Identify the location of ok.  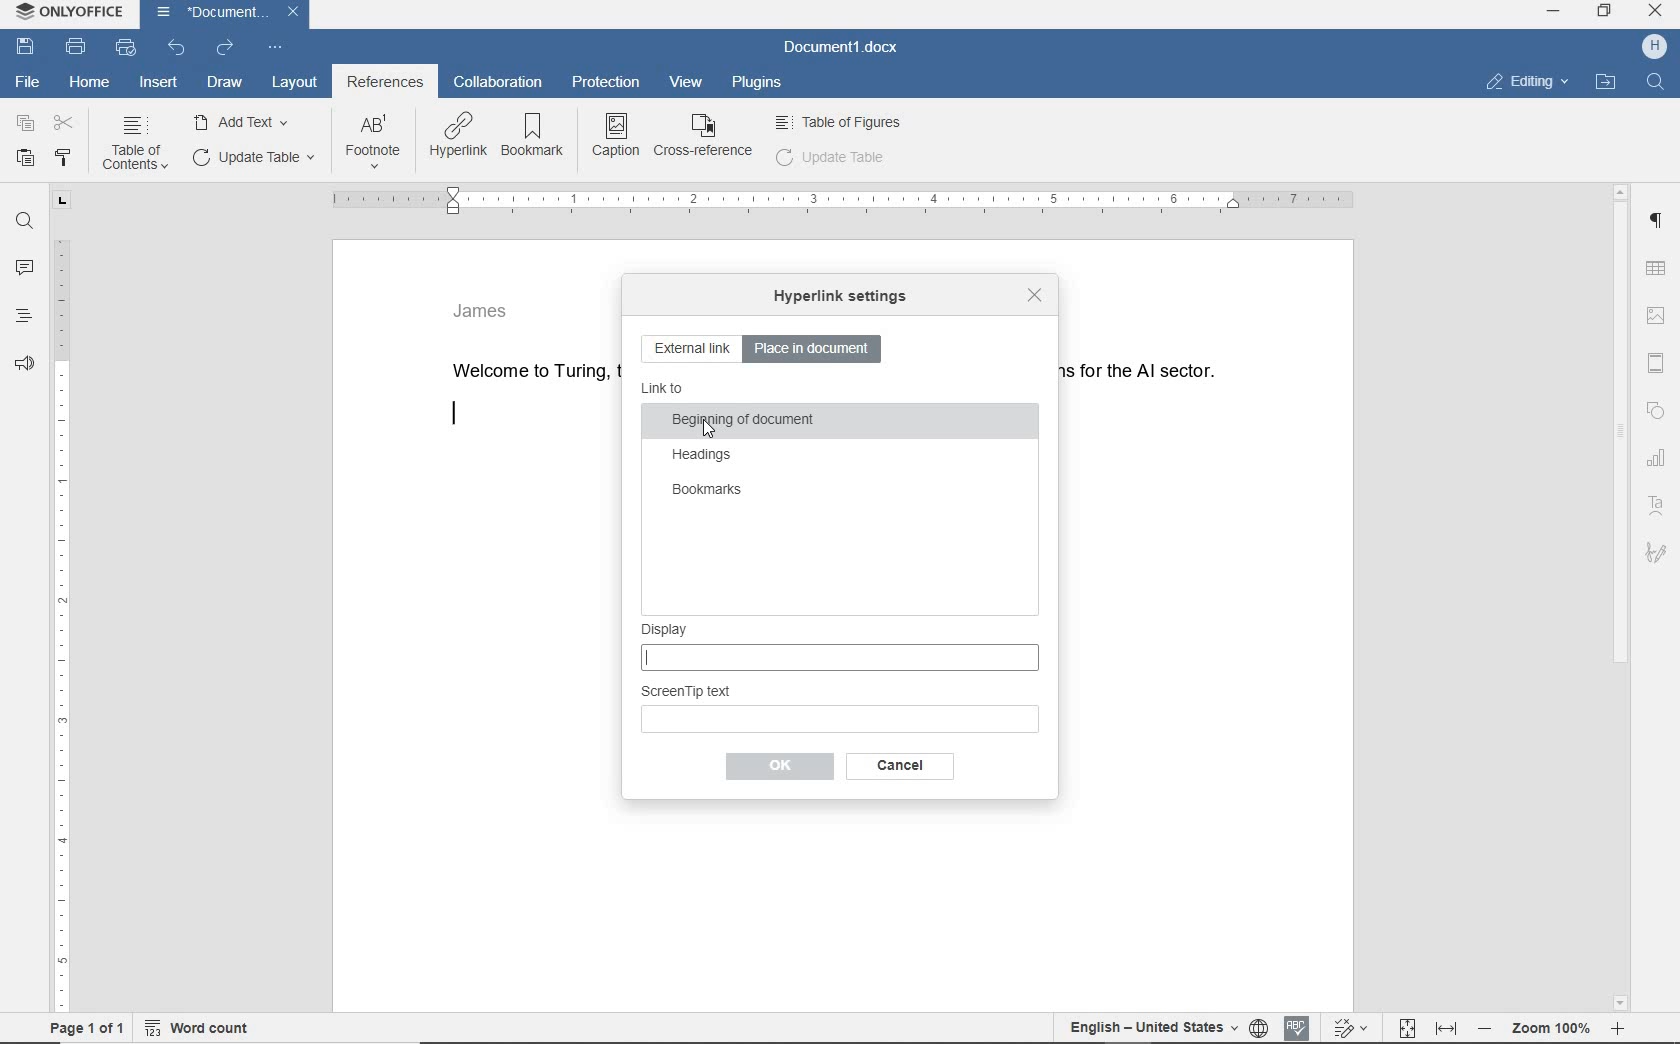
(778, 767).